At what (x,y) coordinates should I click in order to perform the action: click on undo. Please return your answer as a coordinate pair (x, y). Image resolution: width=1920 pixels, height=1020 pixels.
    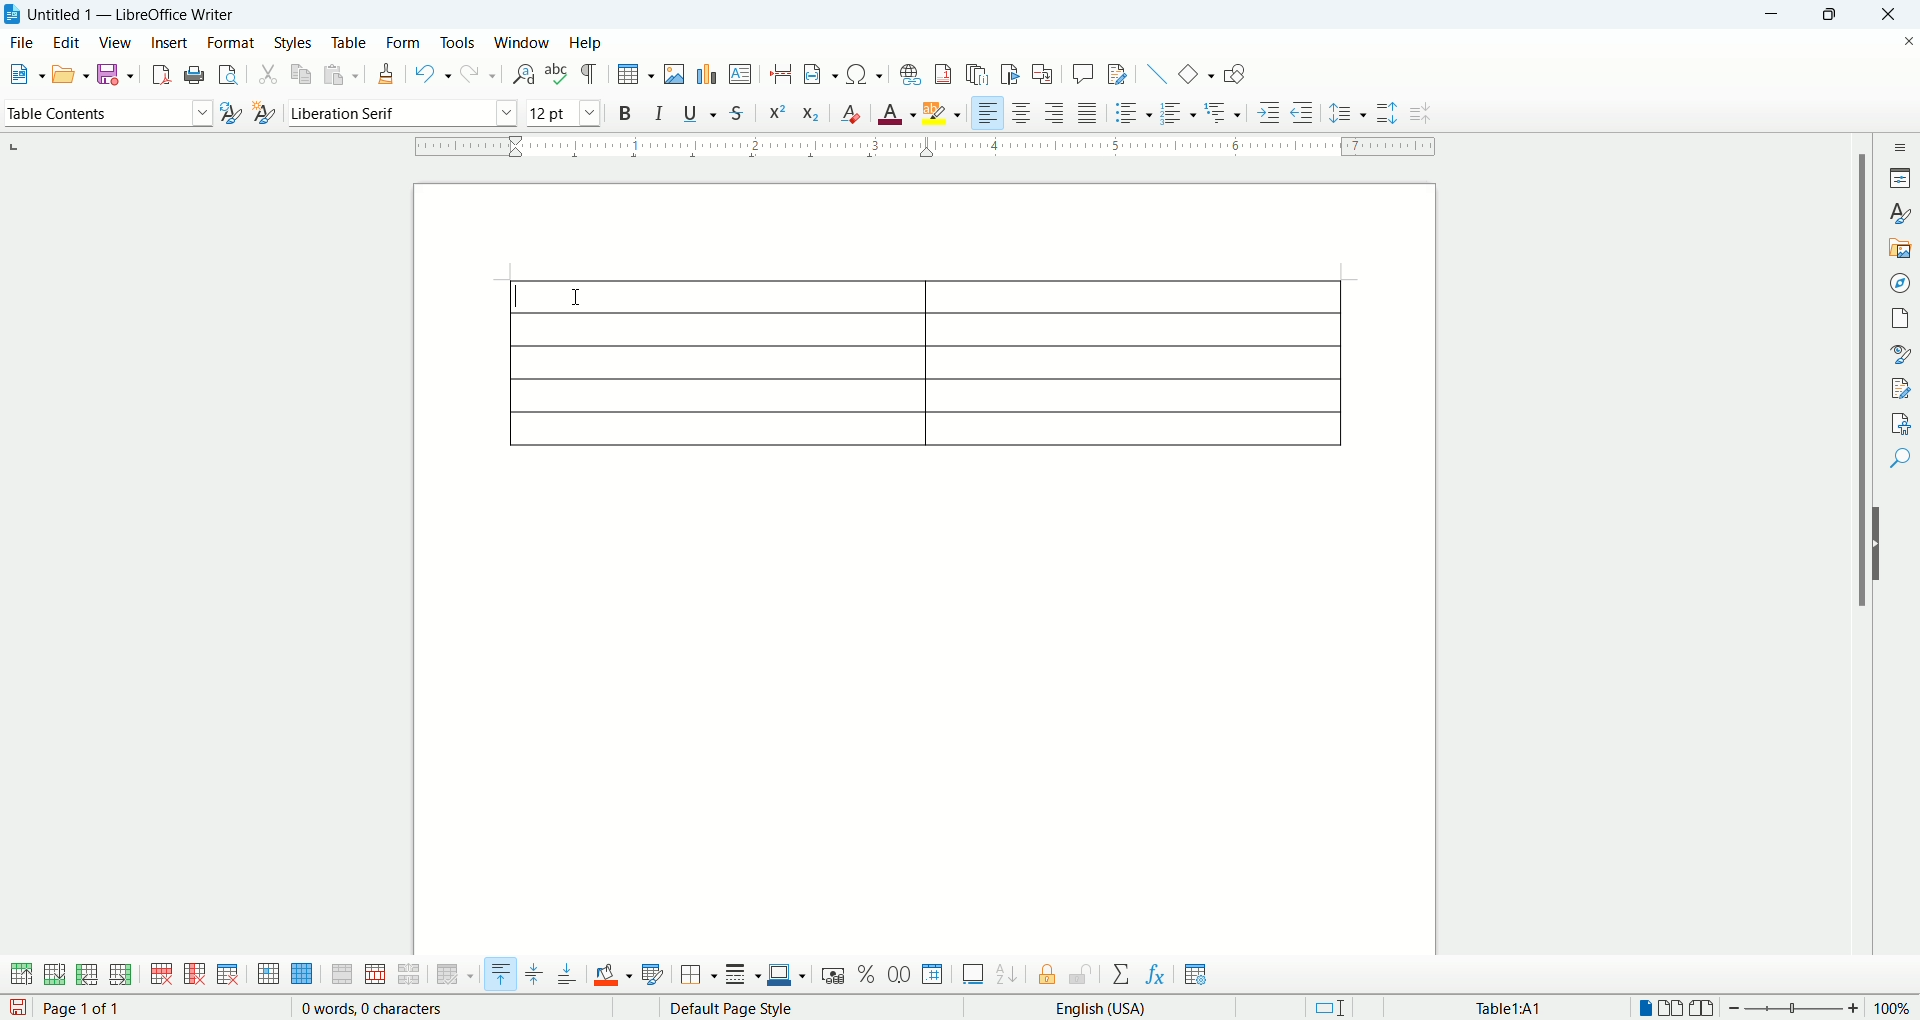
    Looking at the image, I should click on (434, 75).